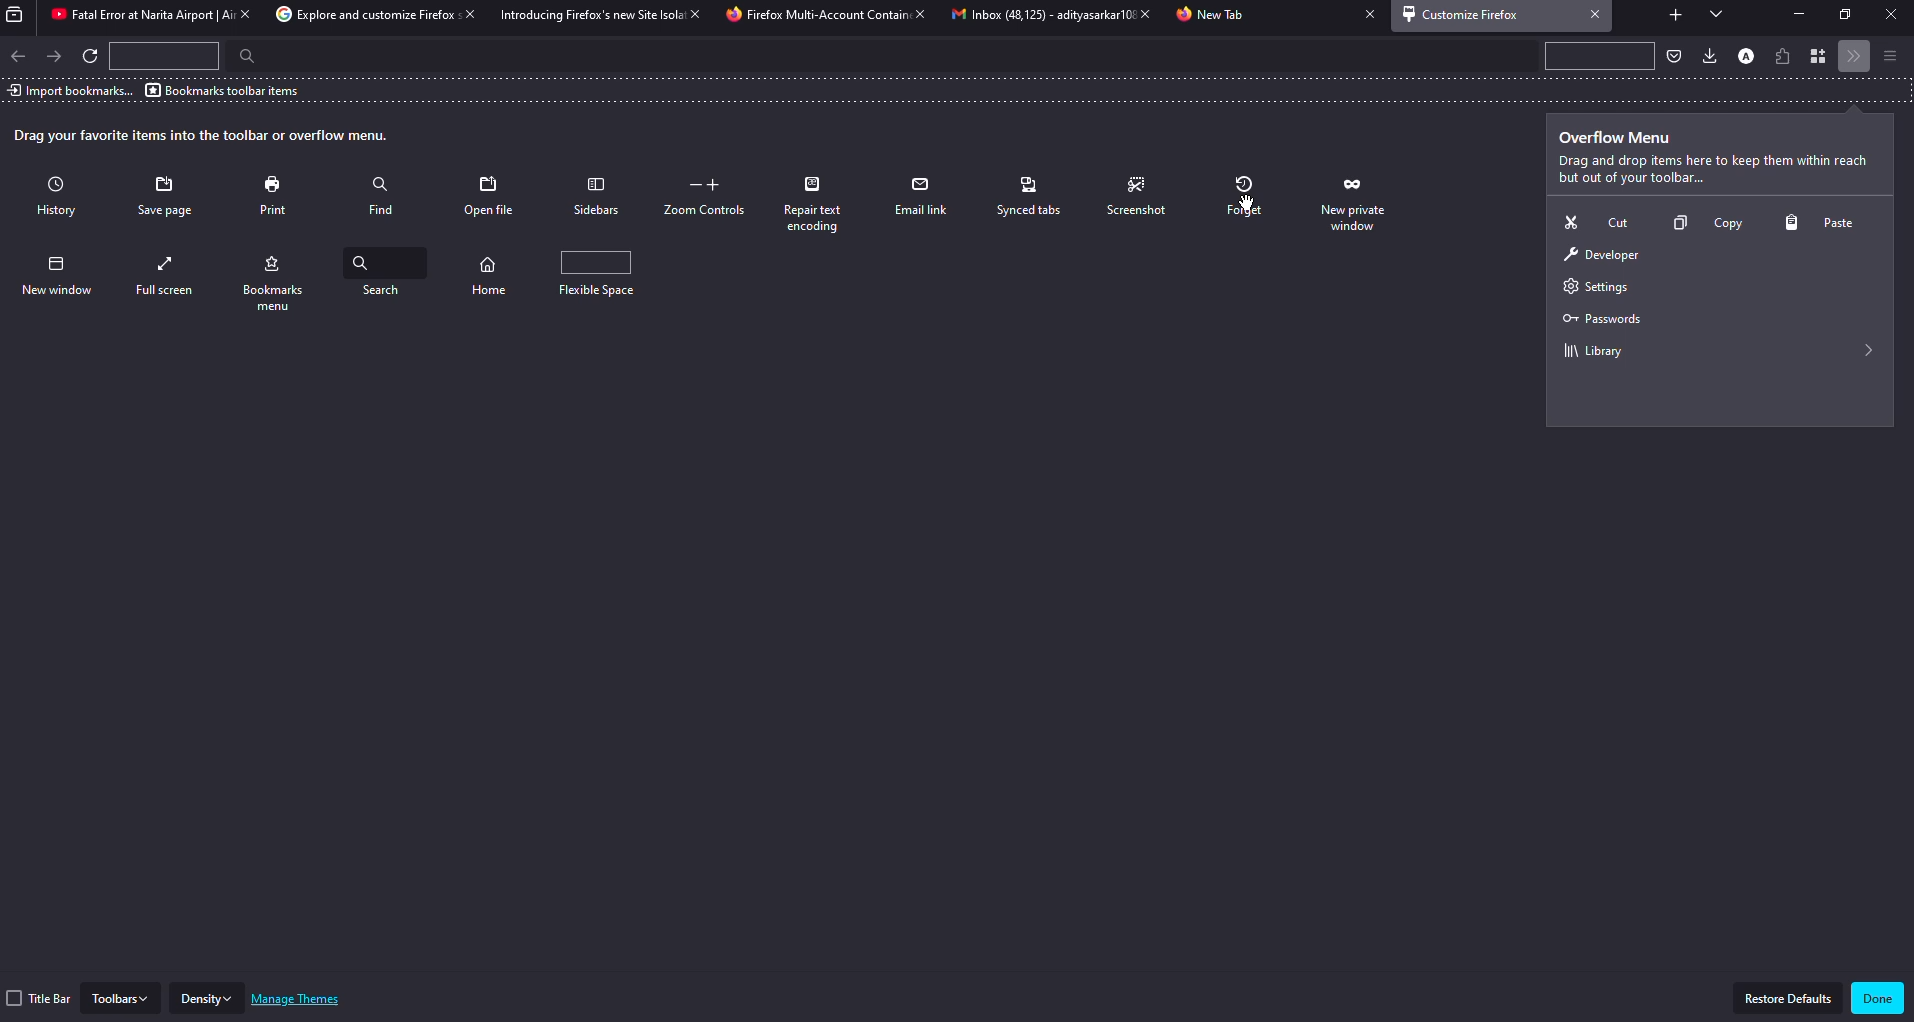  Describe the element at coordinates (1701, 226) in the screenshot. I see `copy` at that location.